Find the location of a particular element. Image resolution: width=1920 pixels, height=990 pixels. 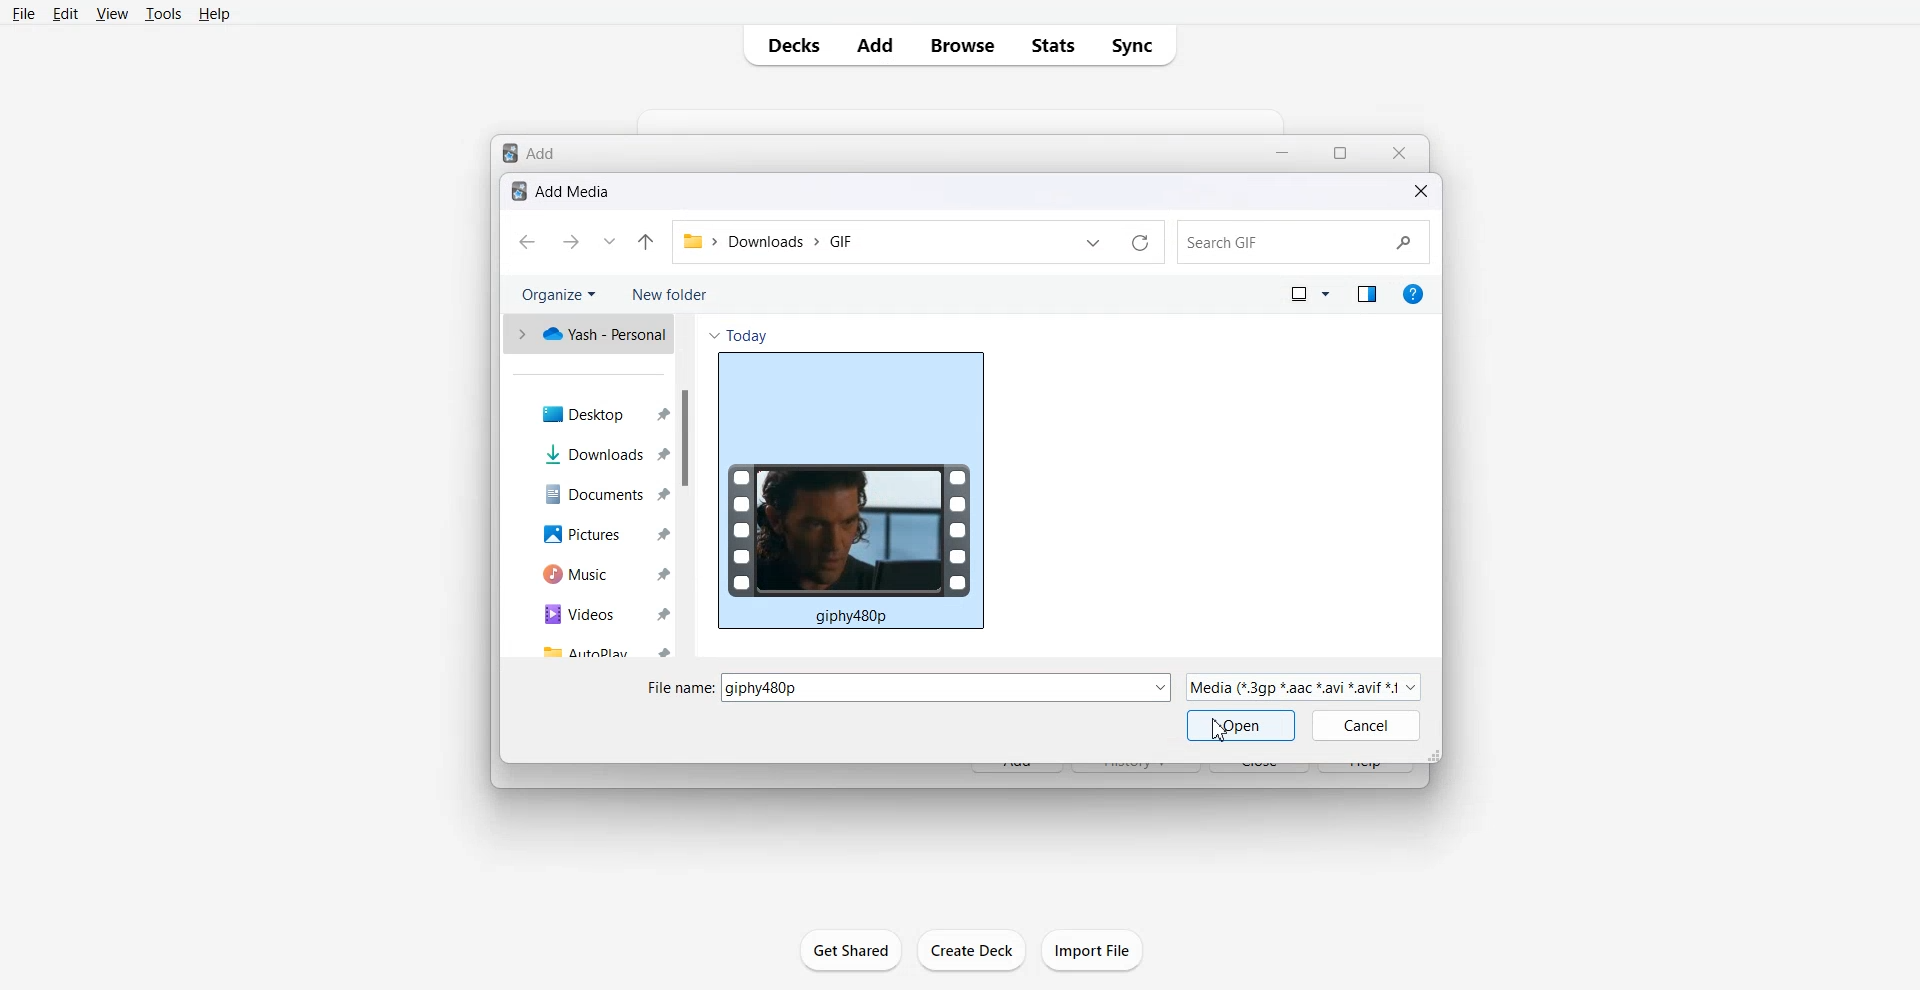

Recent file is located at coordinates (610, 244).